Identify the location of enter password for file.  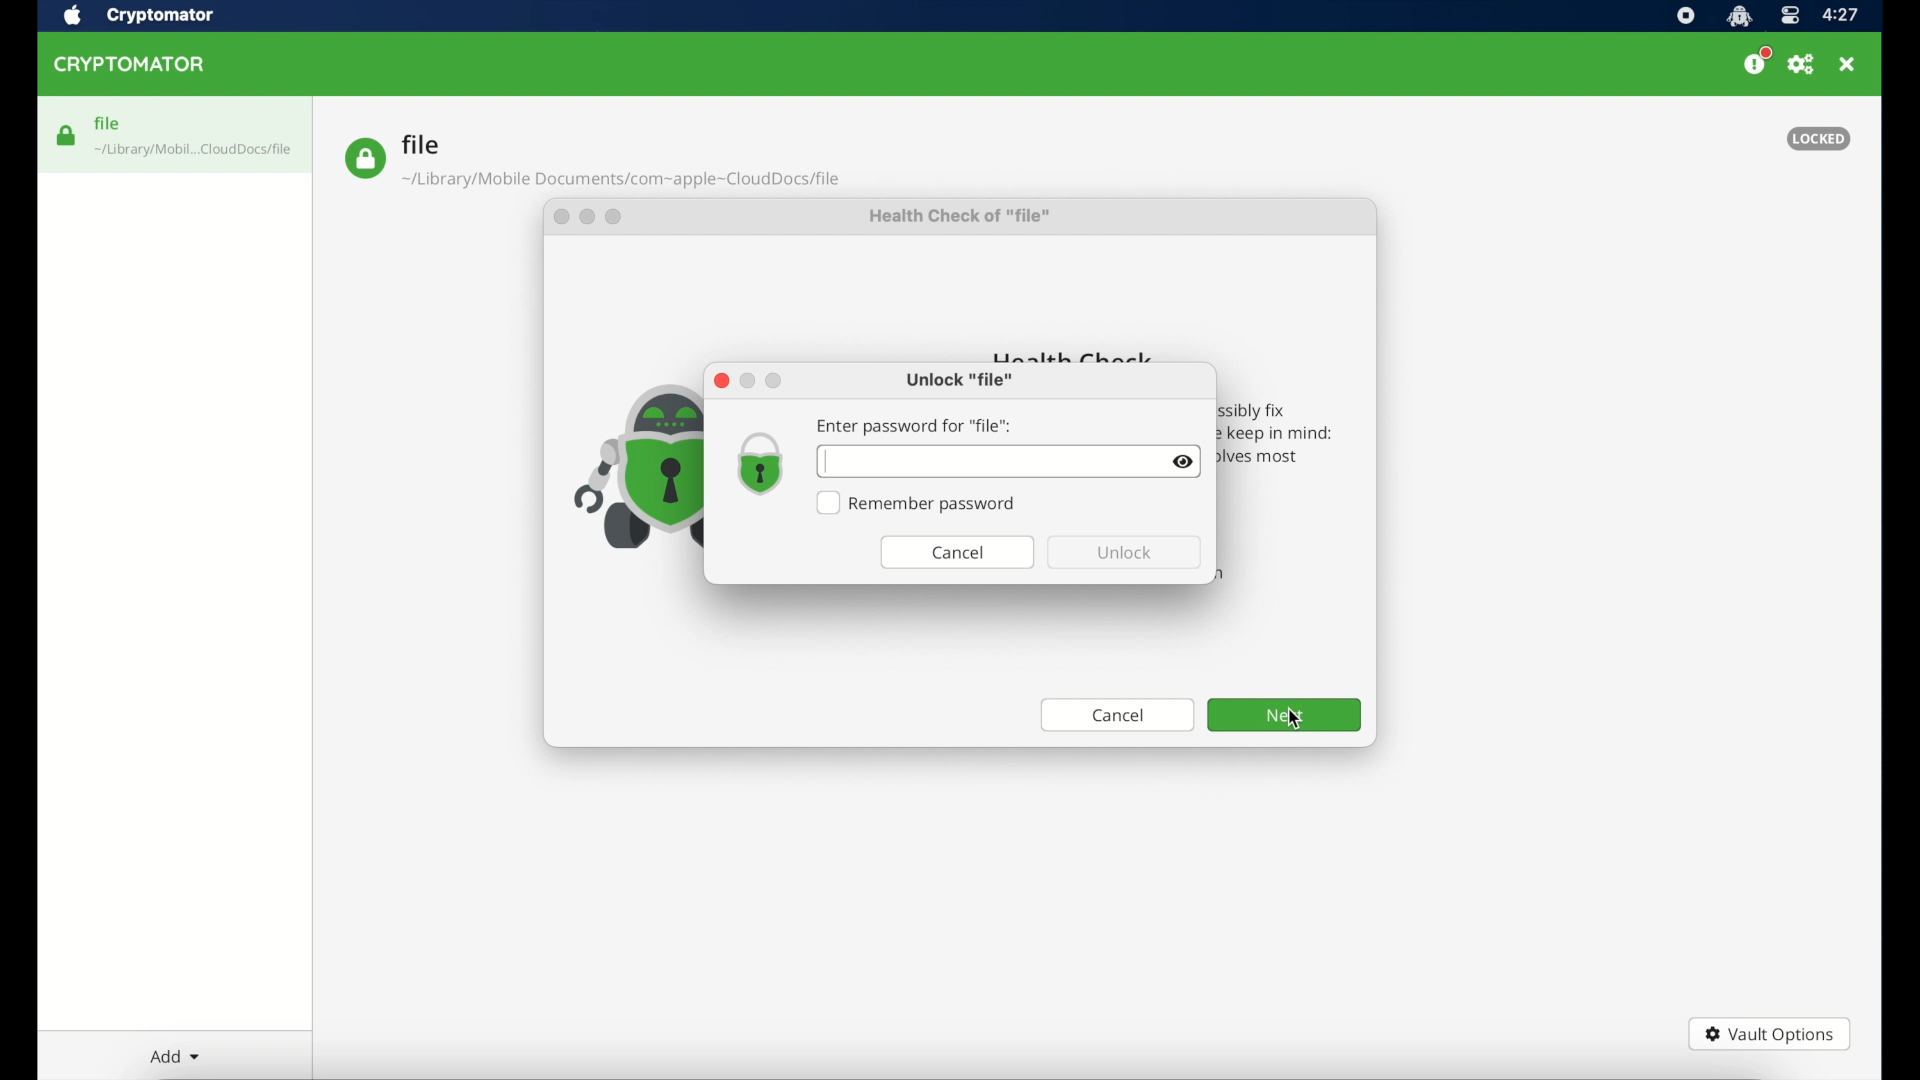
(916, 426).